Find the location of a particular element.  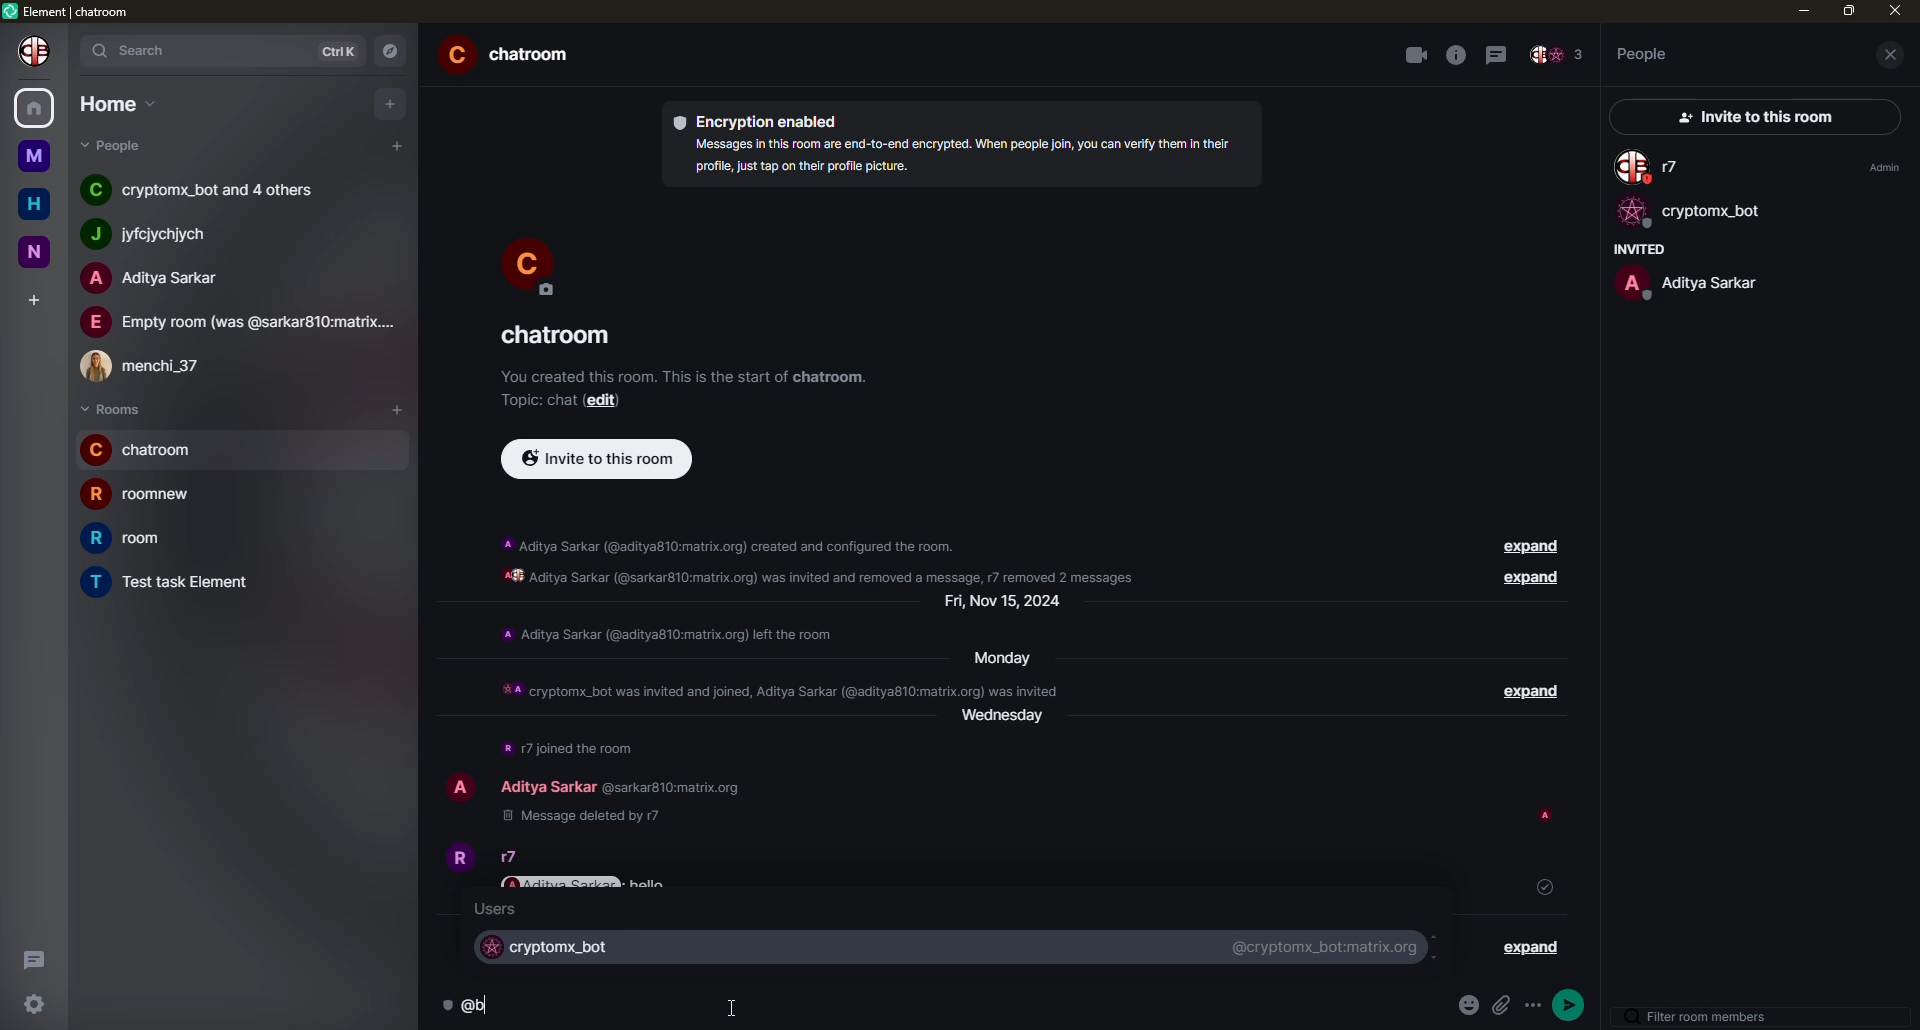

invite is located at coordinates (1748, 118).